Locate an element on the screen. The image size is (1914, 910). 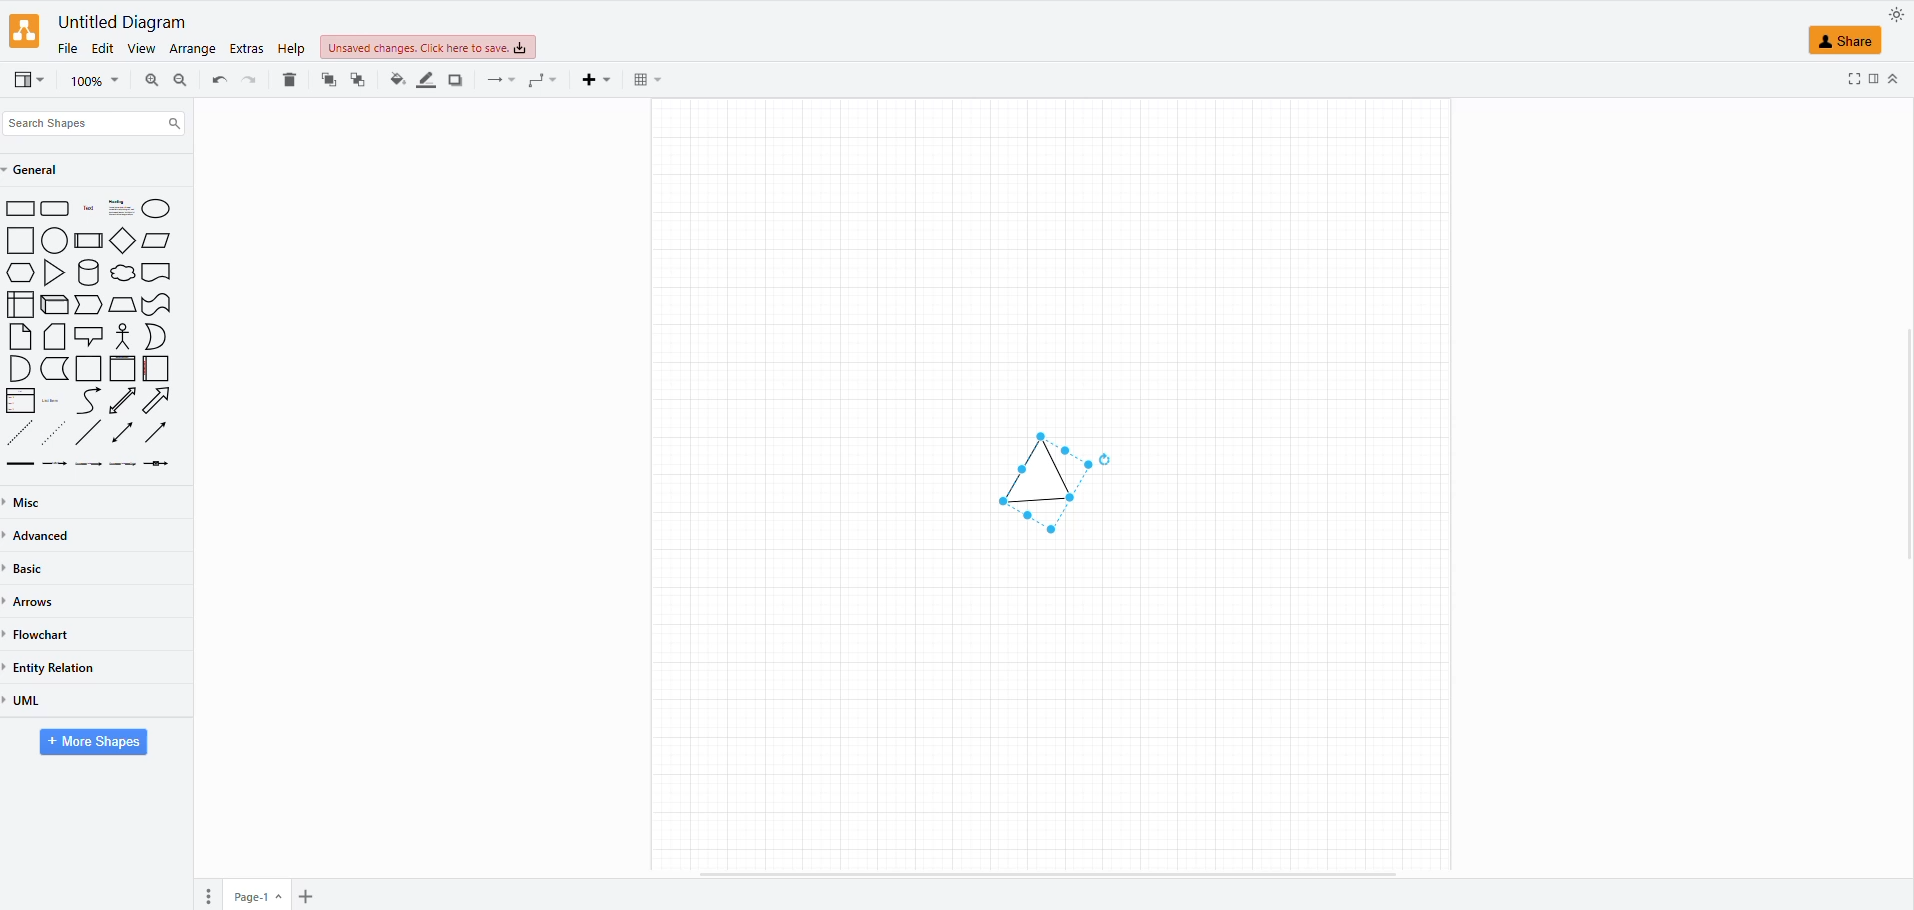
Header is located at coordinates (156, 273).